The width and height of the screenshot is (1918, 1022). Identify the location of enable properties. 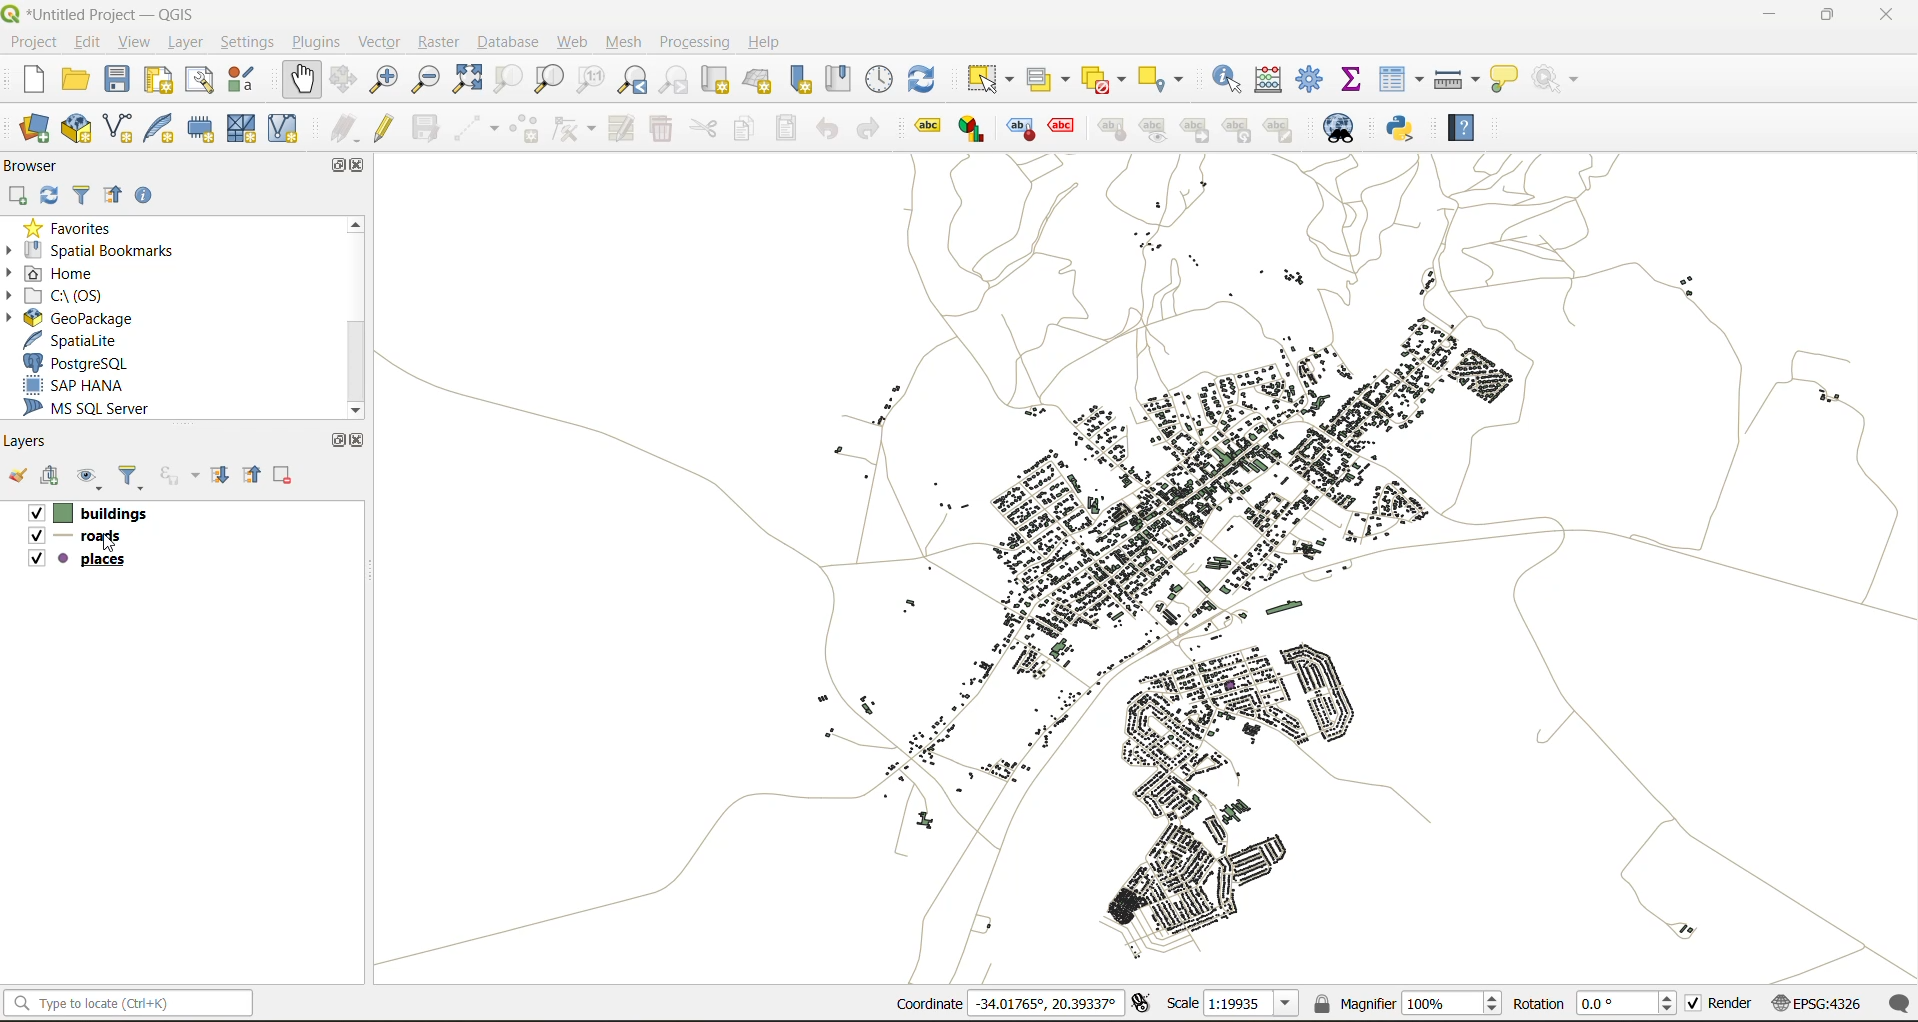
(142, 196).